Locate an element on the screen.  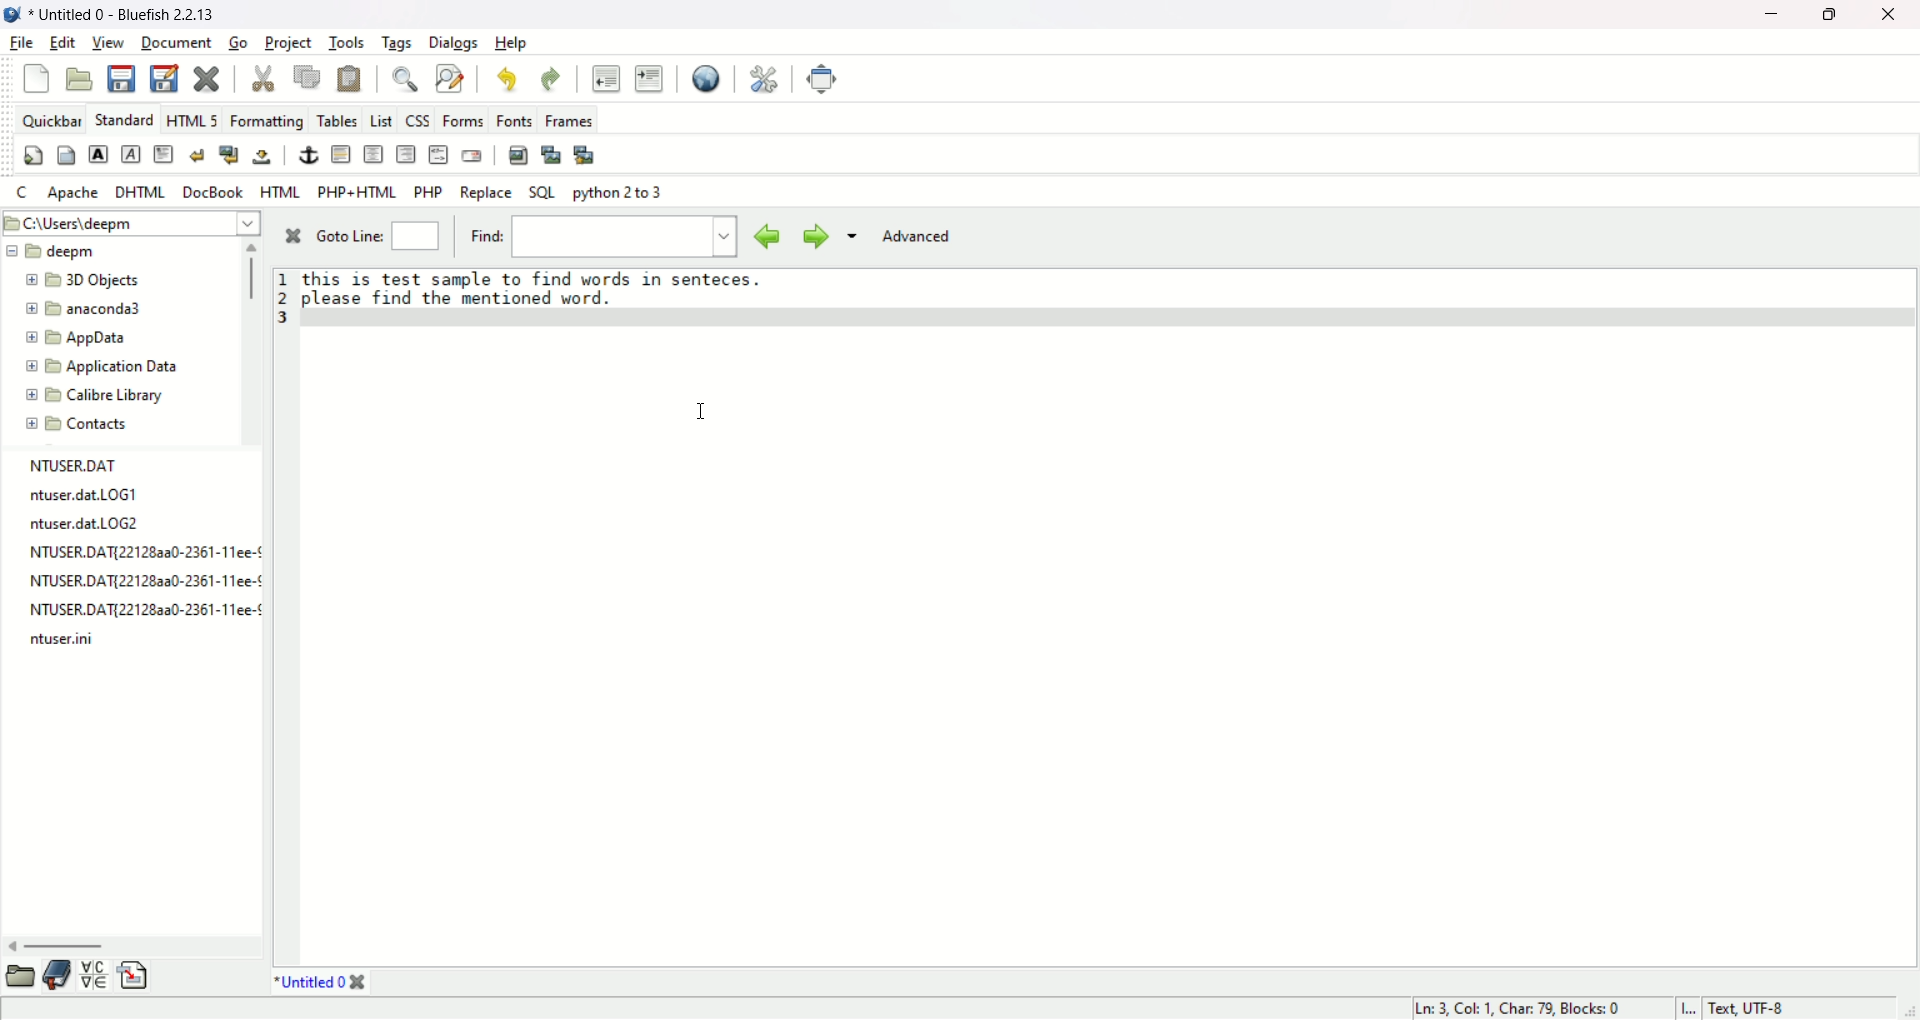
forms is located at coordinates (462, 121).